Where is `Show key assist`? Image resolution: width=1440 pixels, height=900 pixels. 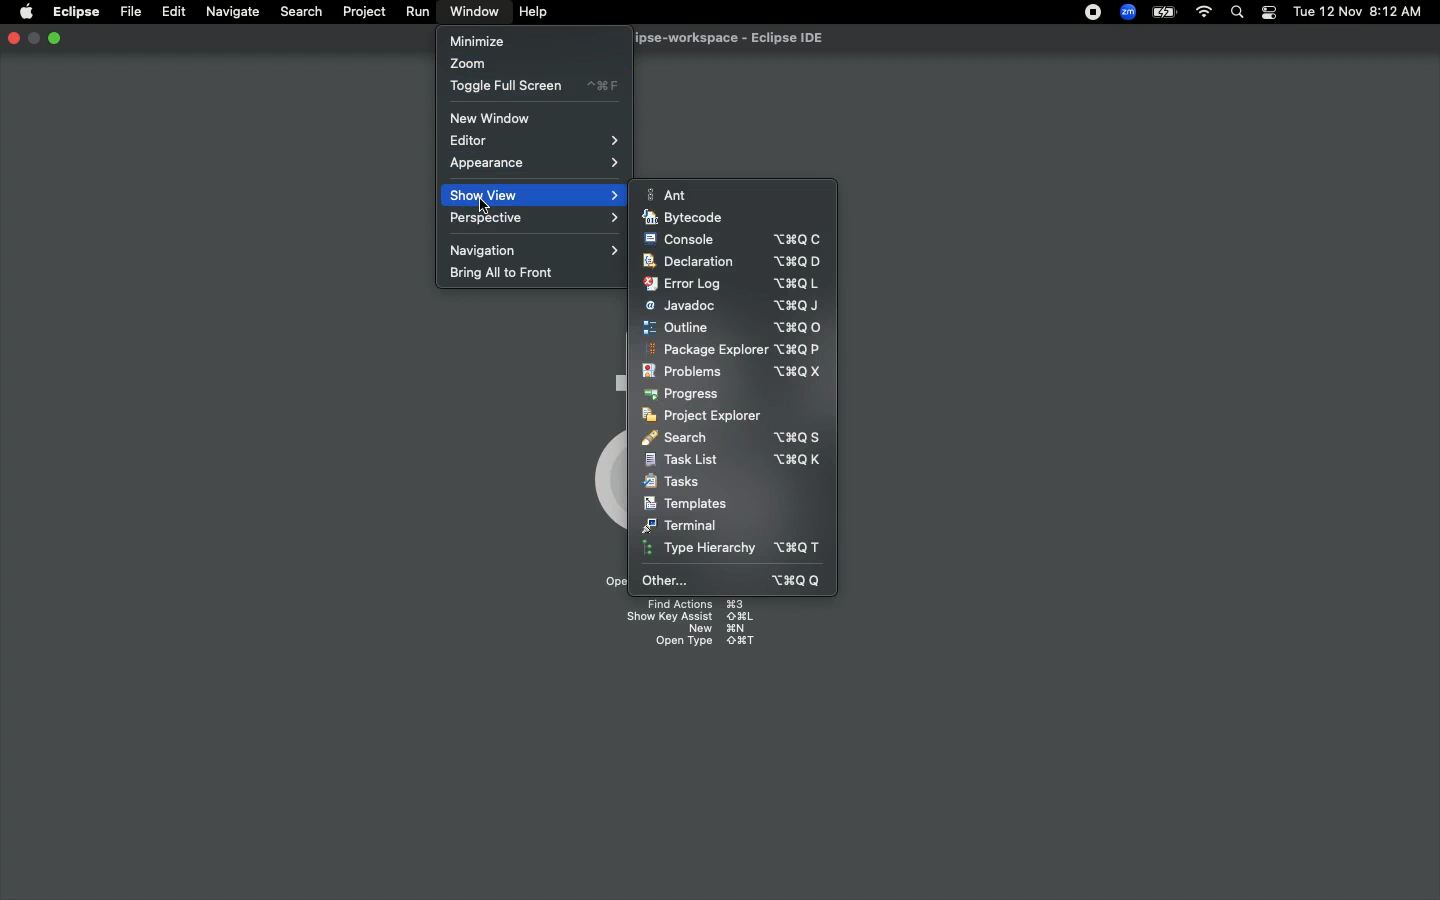 Show key assist is located at coordinates (689, 616).